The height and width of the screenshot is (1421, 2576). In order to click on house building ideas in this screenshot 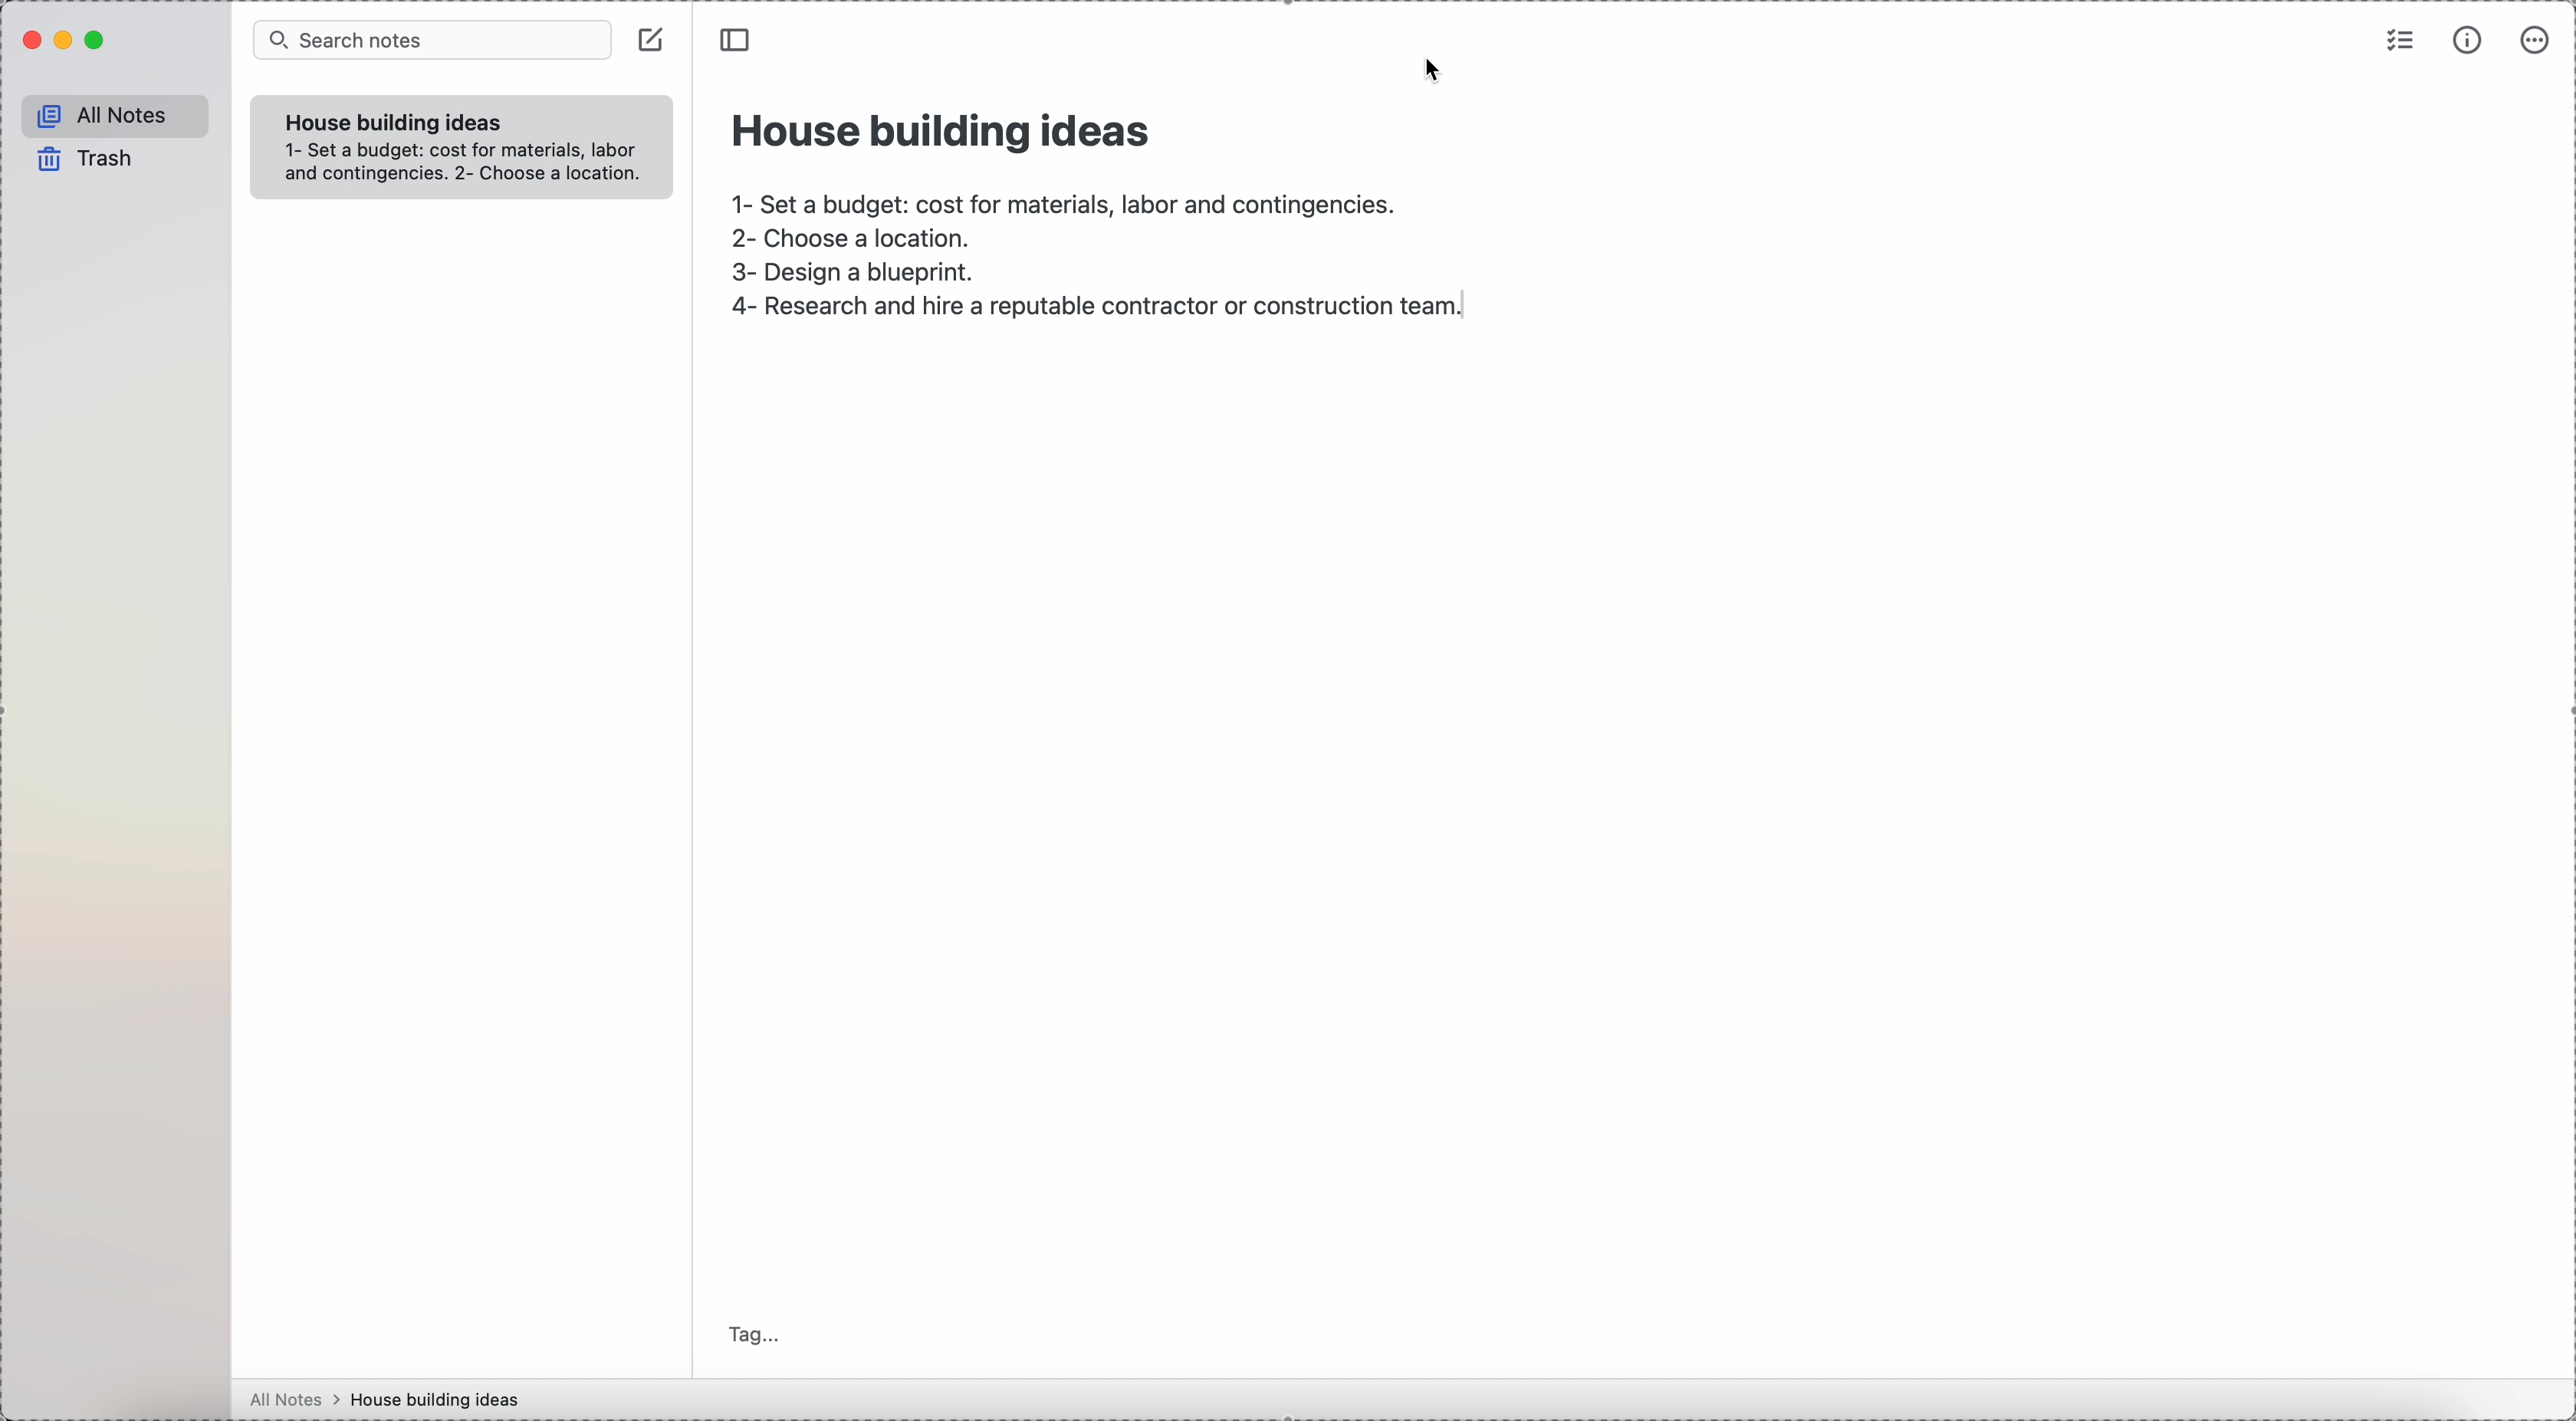, I will do `click(944, 128)`.